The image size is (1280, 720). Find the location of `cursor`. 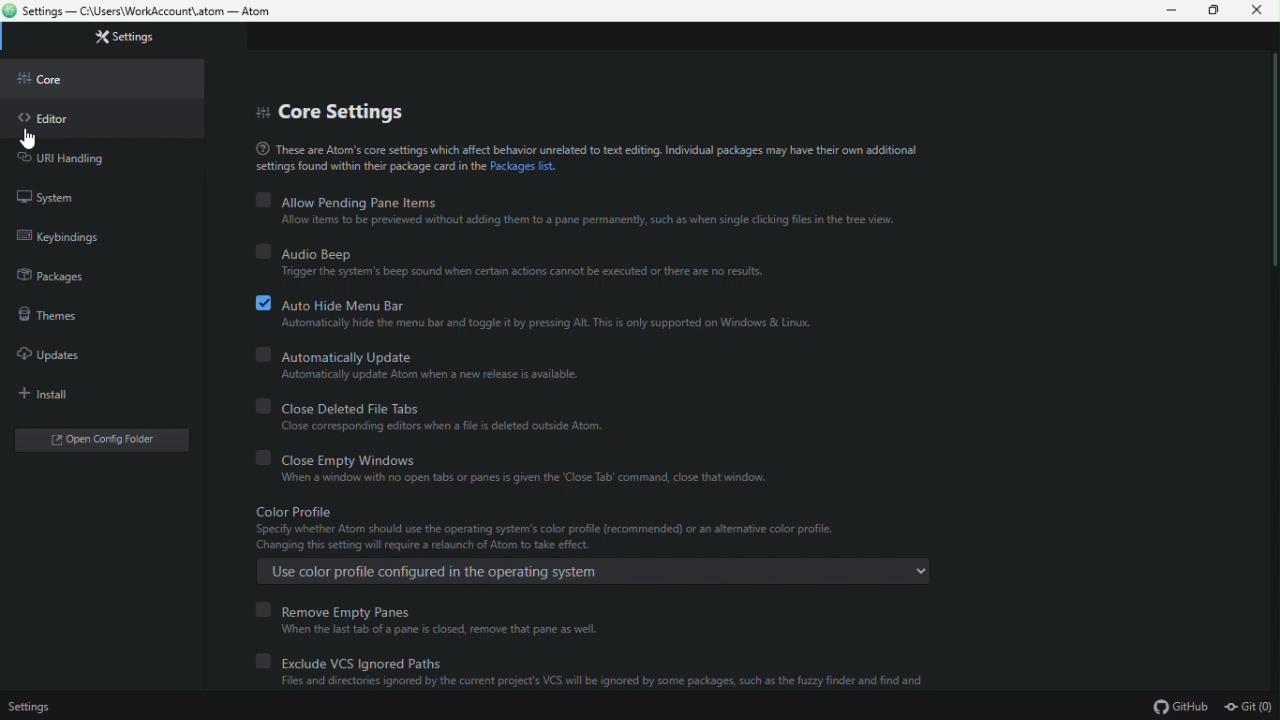

cursor is located at coordinates (30, 137).